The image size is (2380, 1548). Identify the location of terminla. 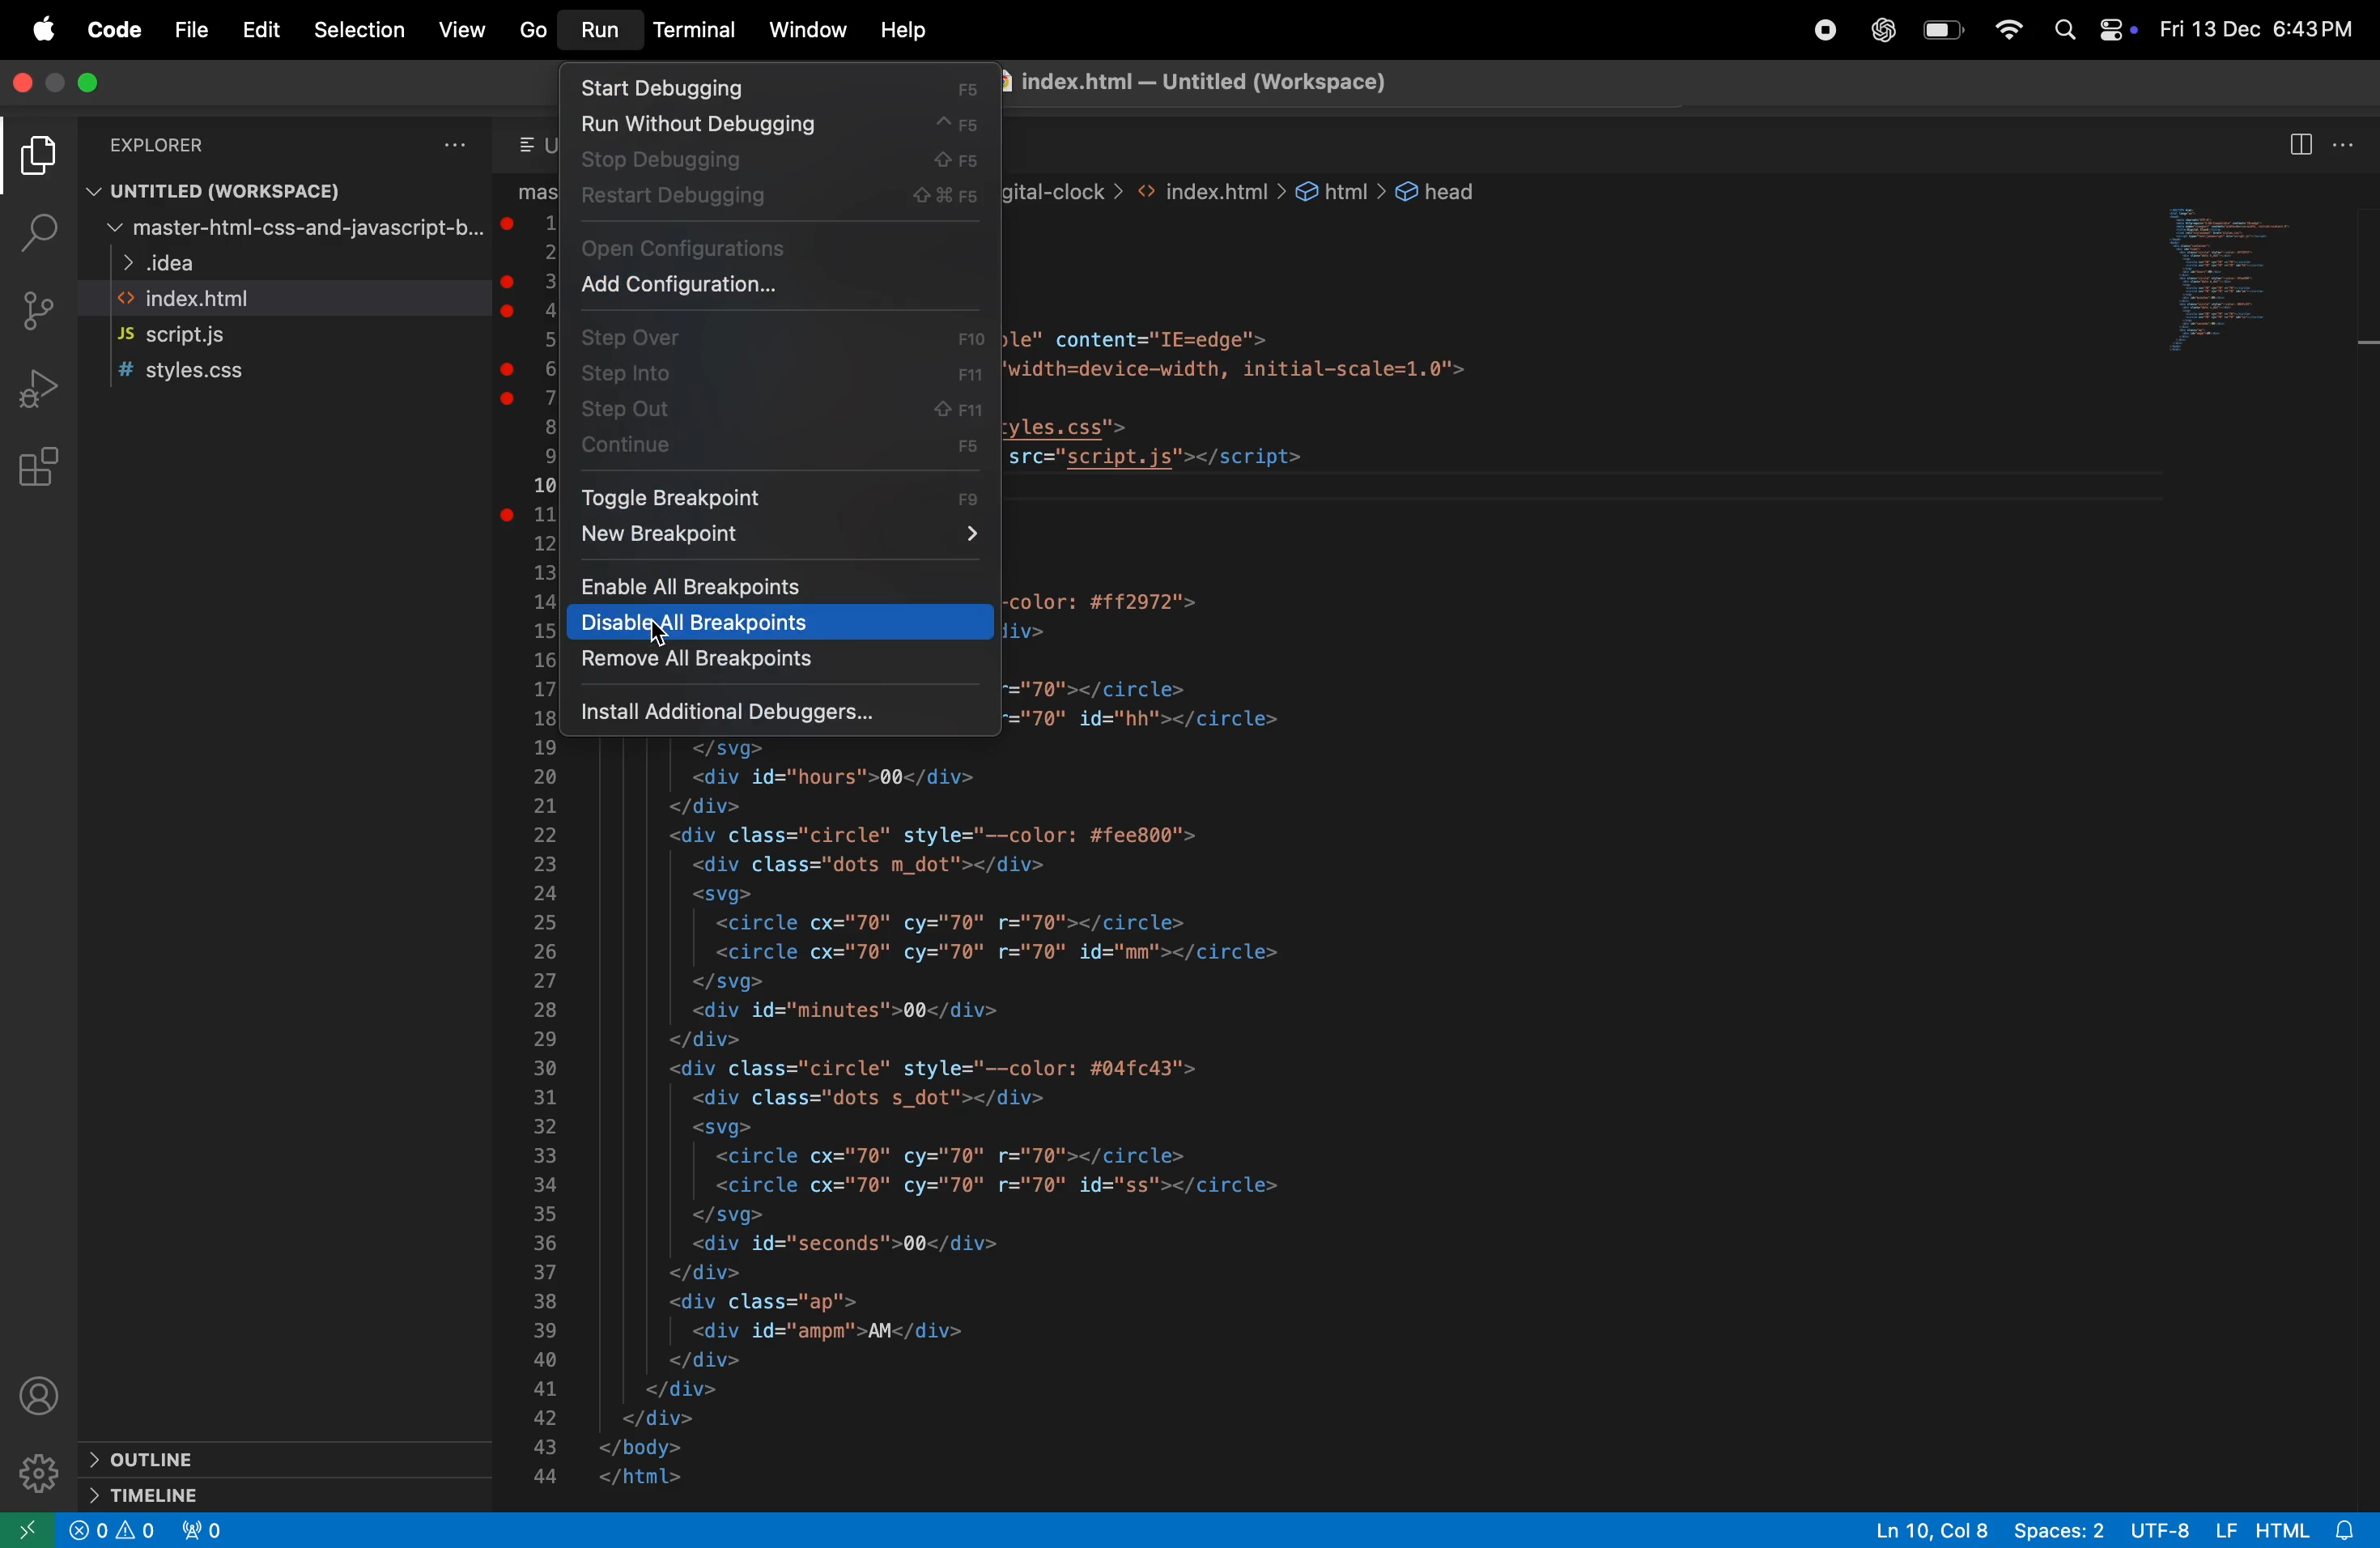
(691, 29).